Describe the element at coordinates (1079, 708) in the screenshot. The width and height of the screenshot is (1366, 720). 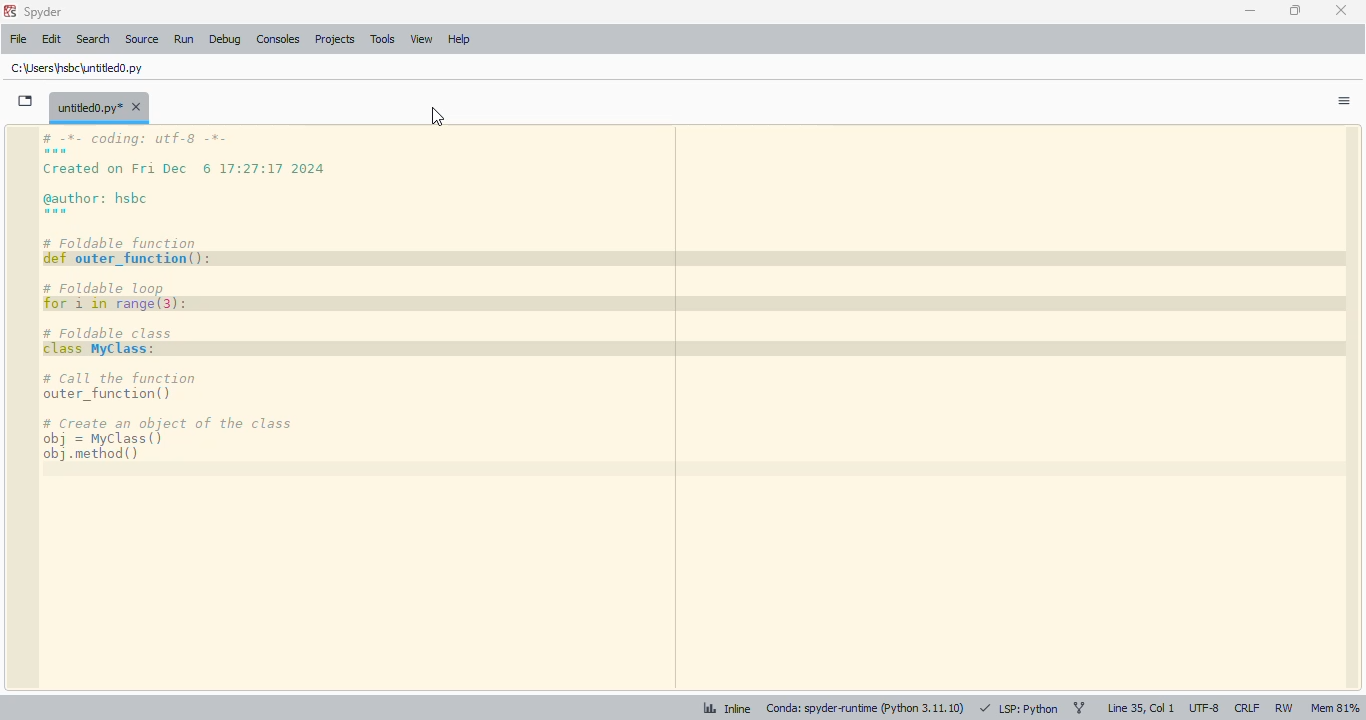
I see `git branch` at that location.